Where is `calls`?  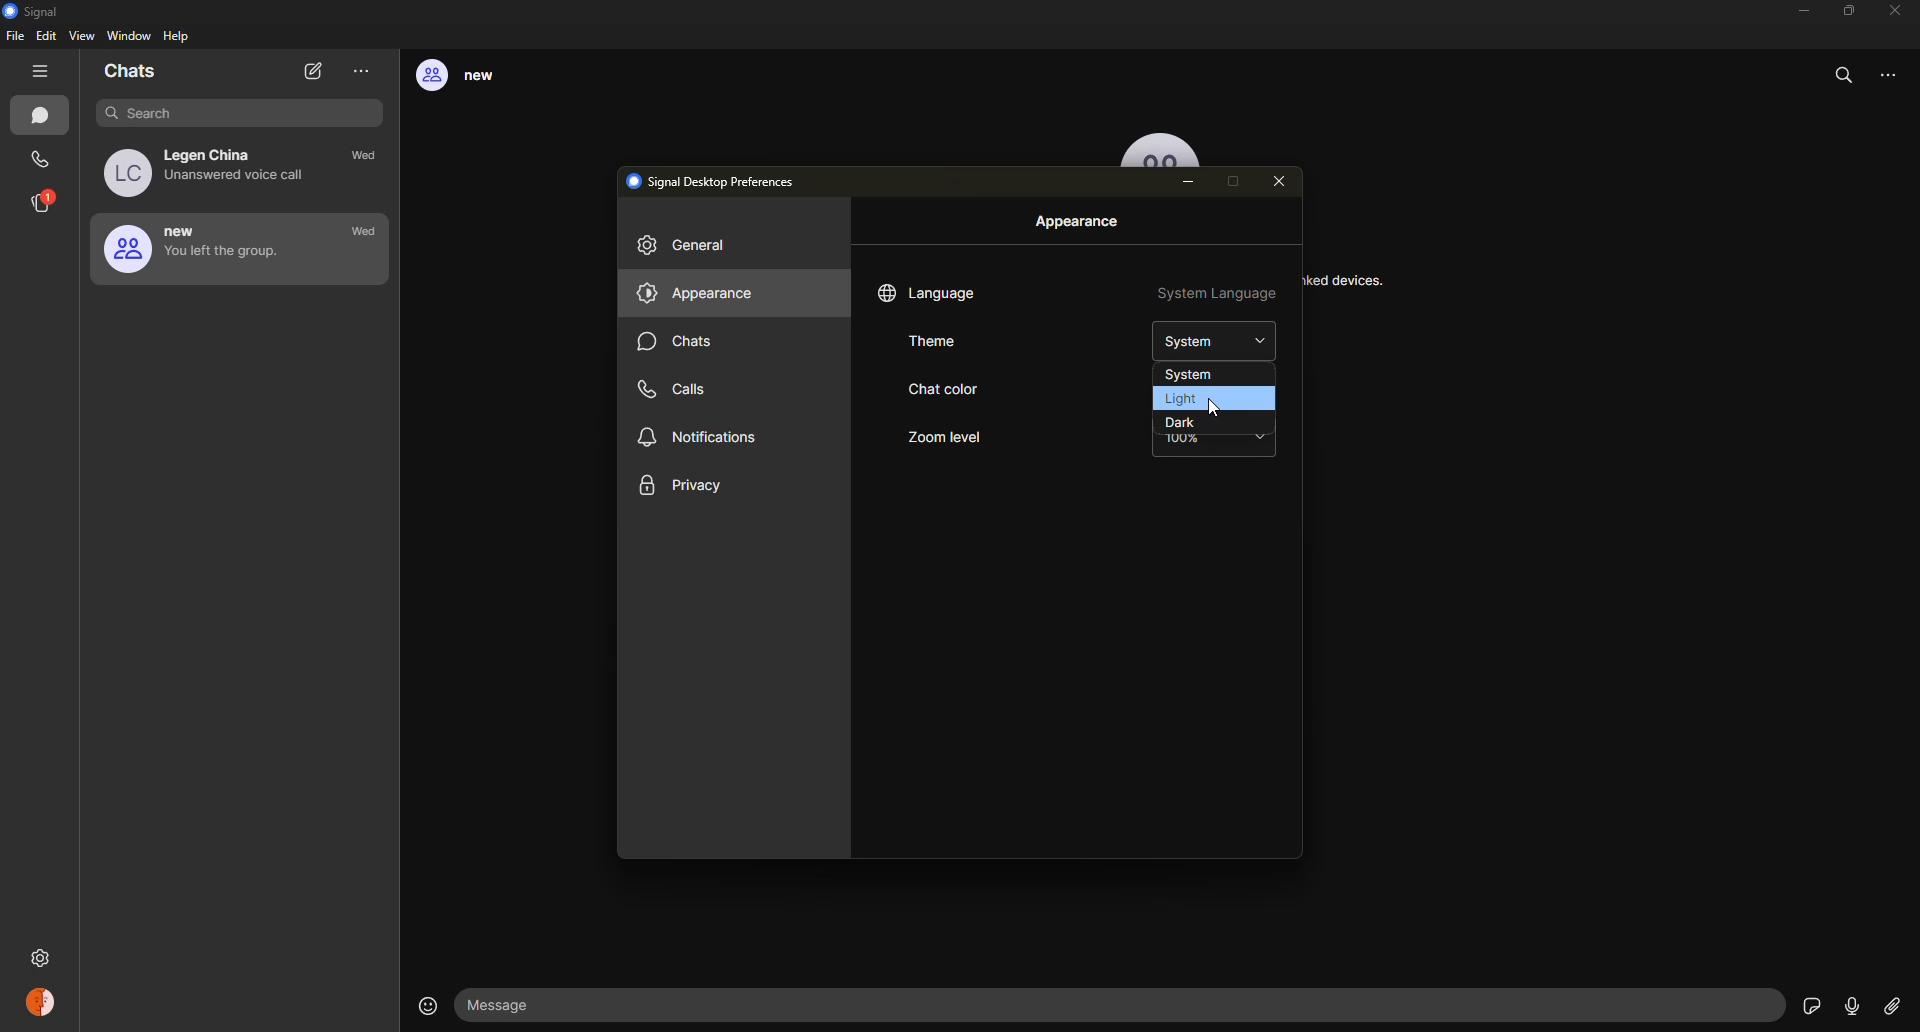
calls is located at coordinates (681, 387).